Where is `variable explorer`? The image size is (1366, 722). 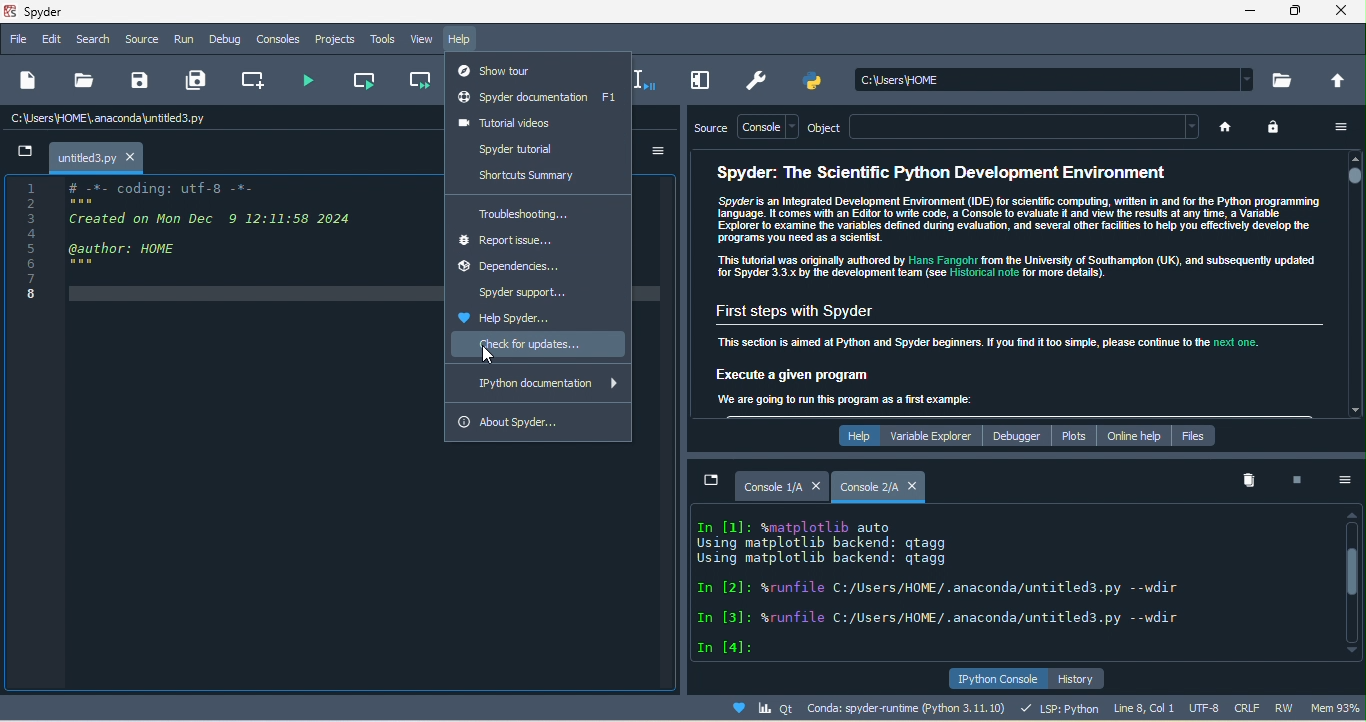 variable explorer is located at coordinates (934, 435).